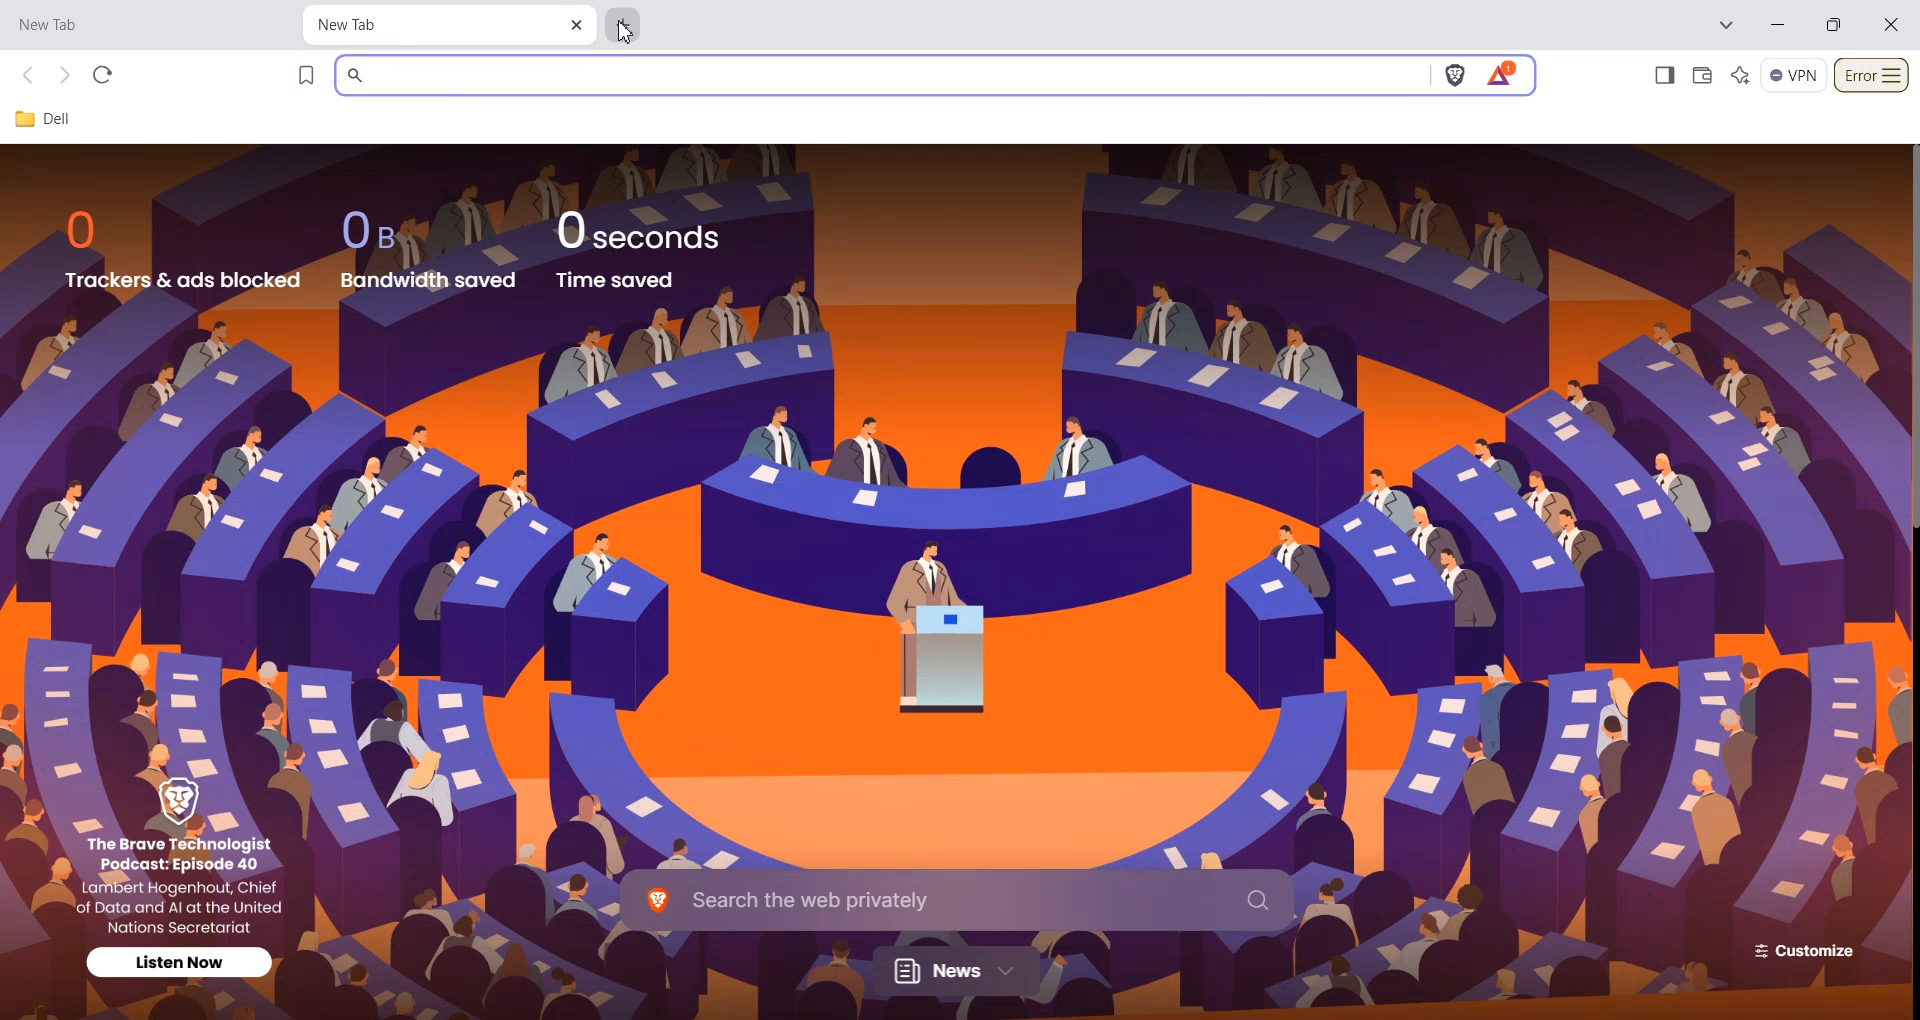 This screenshot has height=1020, width=1920. Describe the element at coordinates (189, 800) in the screenshot. I see `icon` at that location.